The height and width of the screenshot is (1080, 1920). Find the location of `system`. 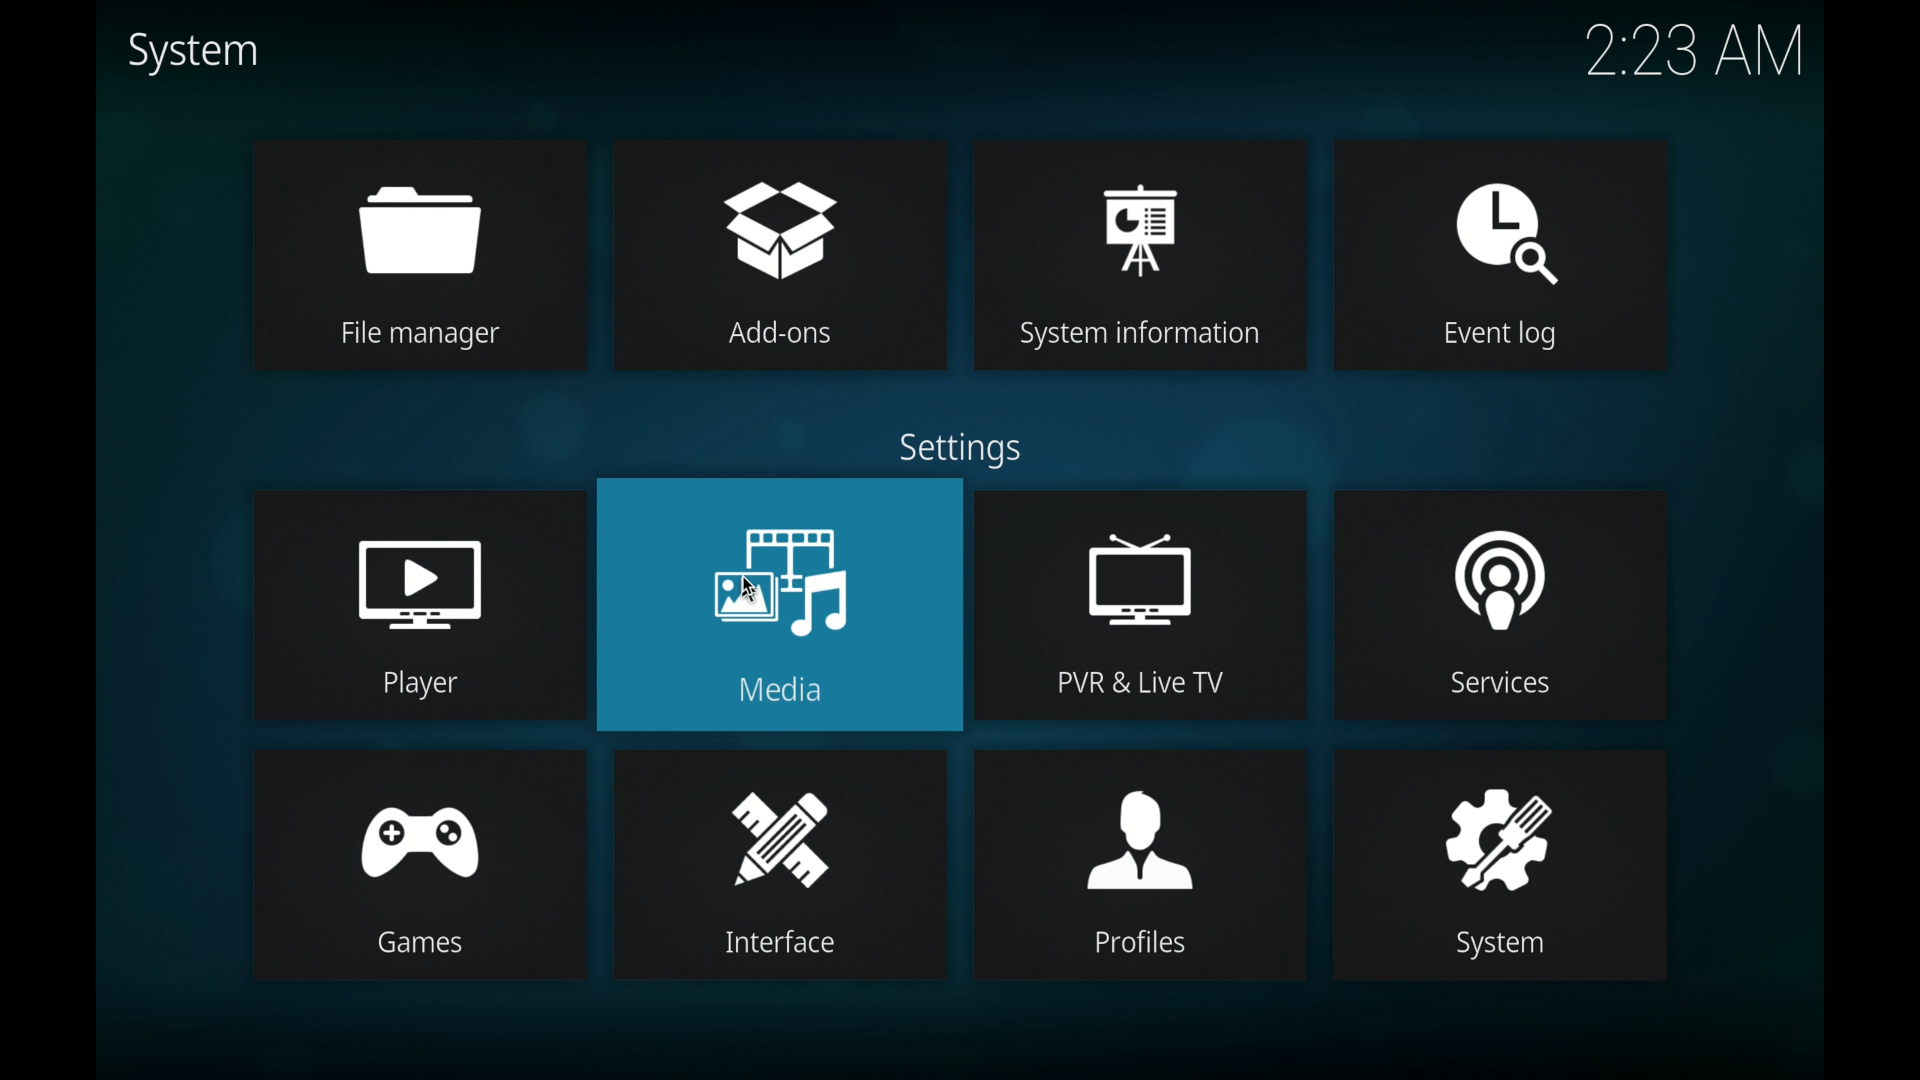

system is located at coordinates (193, 53).